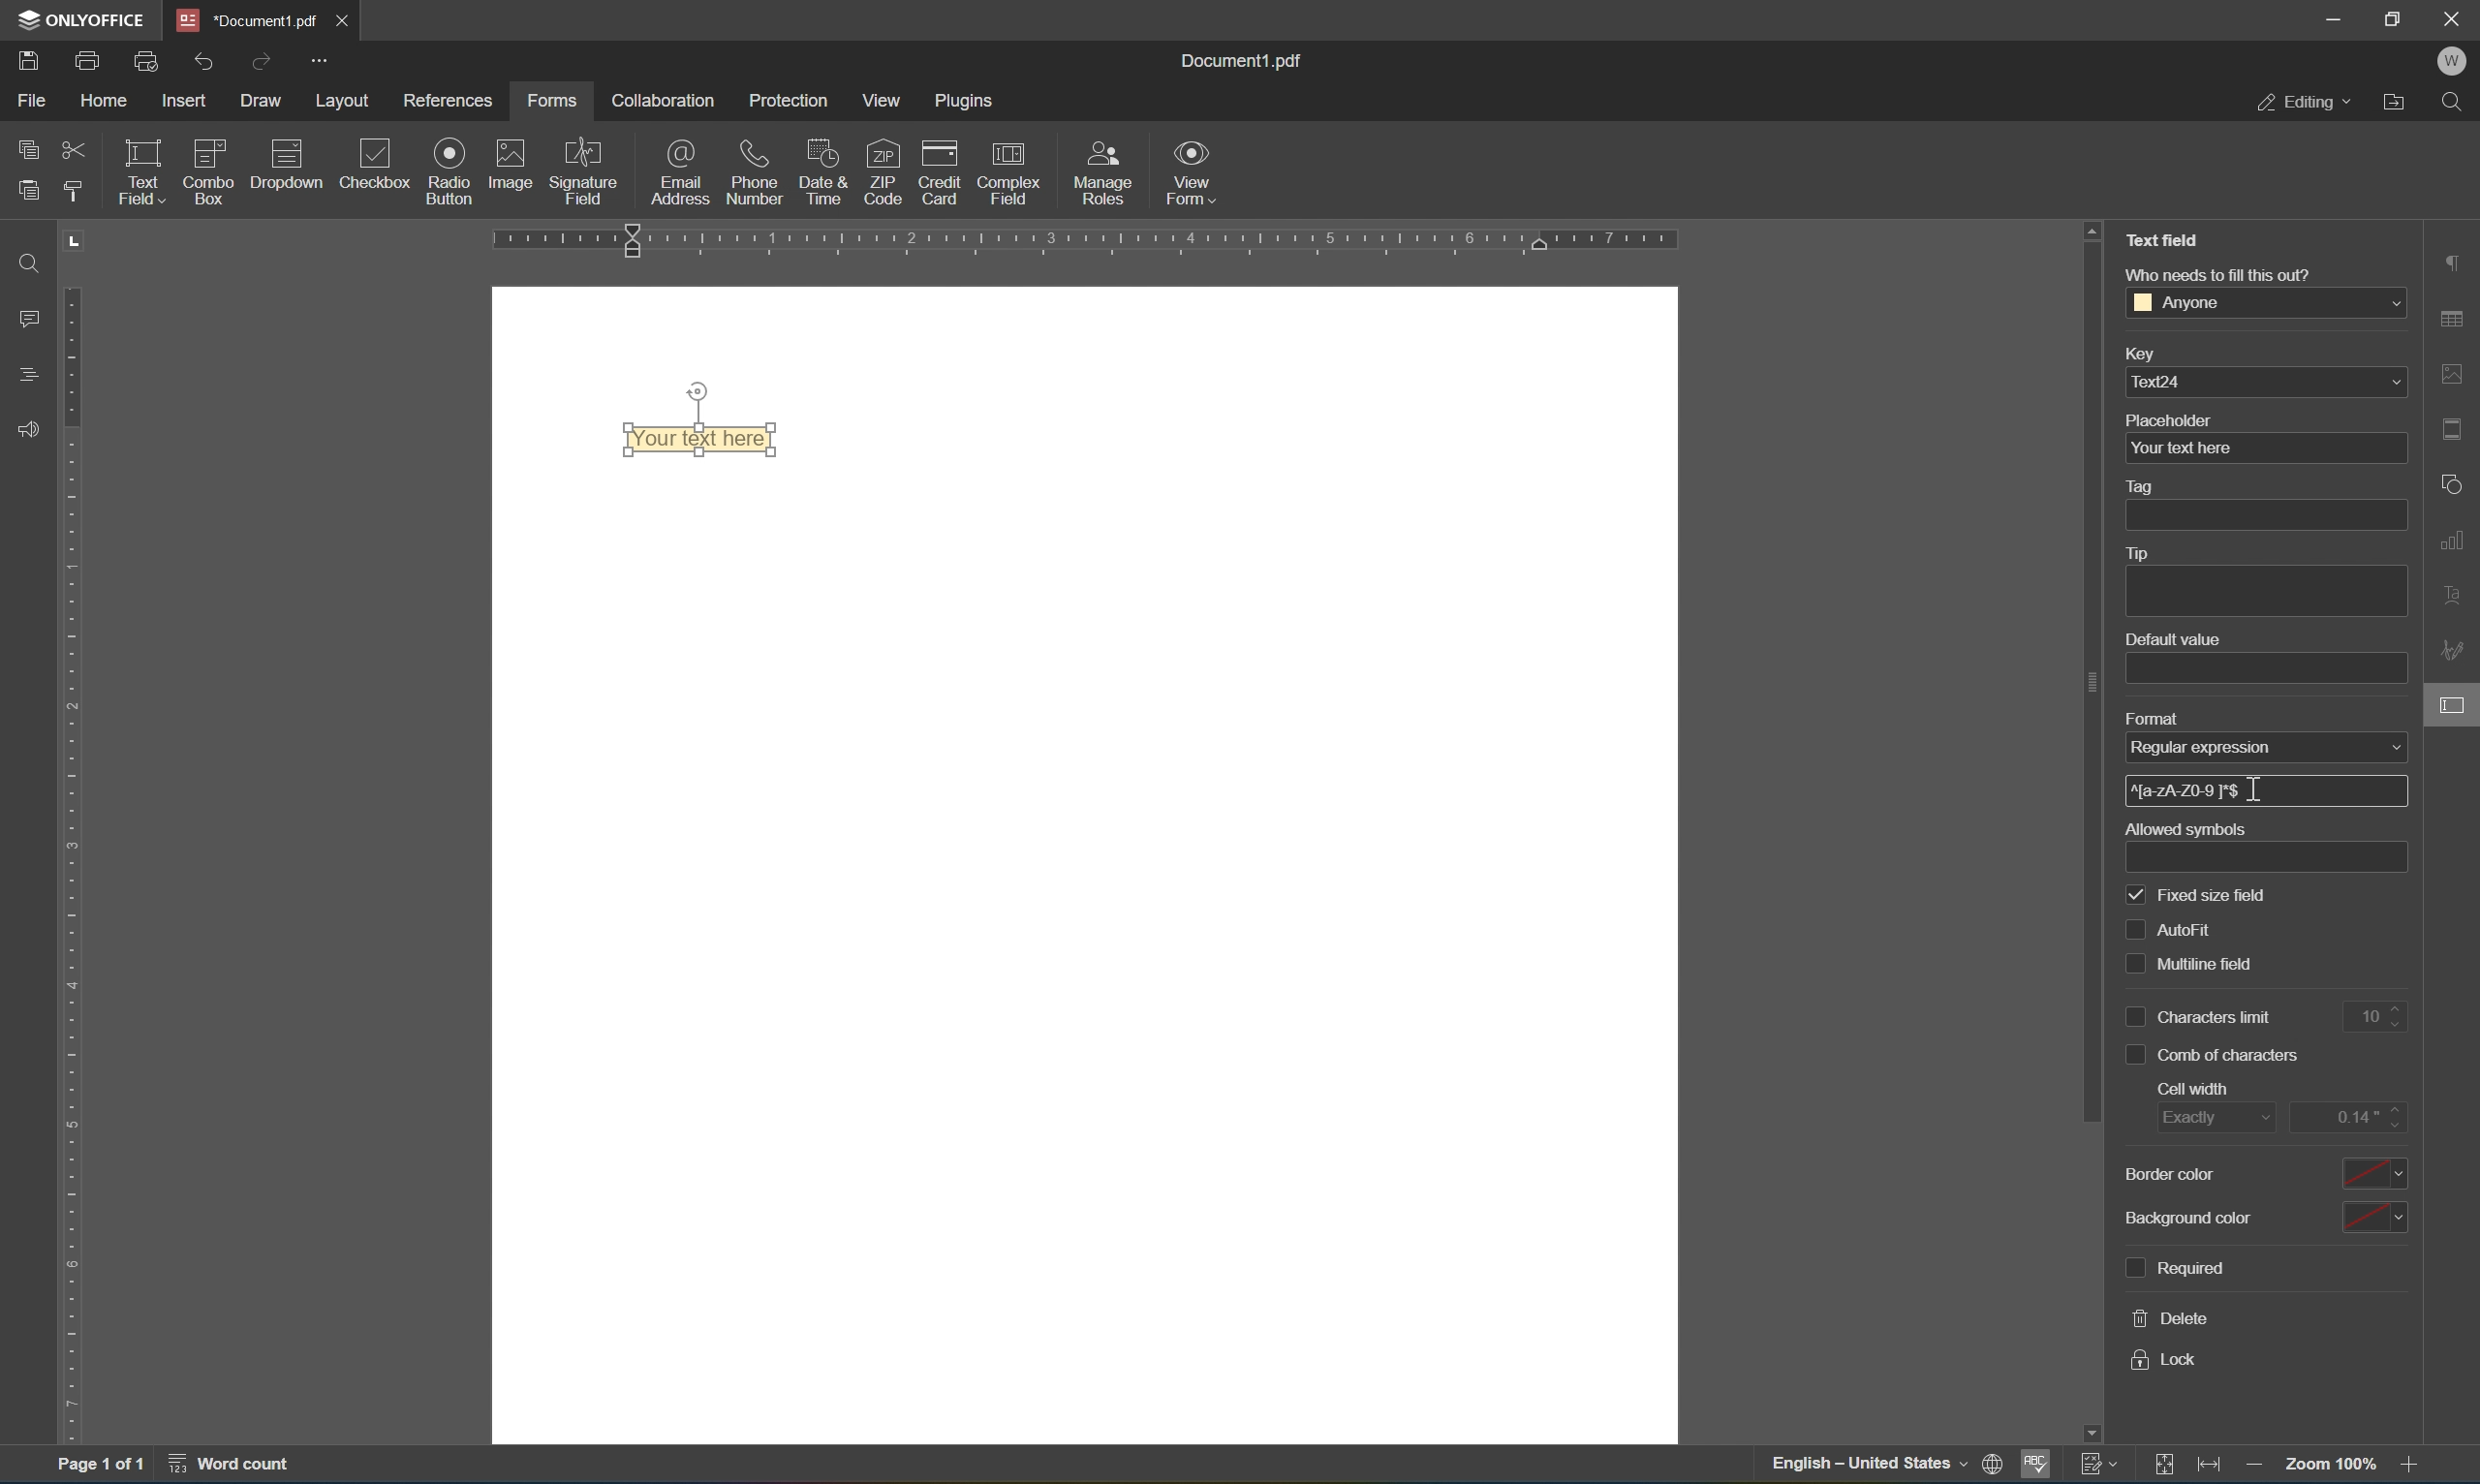 The image size is (2480, 1484). I want to click on key, so click(2138, 356).